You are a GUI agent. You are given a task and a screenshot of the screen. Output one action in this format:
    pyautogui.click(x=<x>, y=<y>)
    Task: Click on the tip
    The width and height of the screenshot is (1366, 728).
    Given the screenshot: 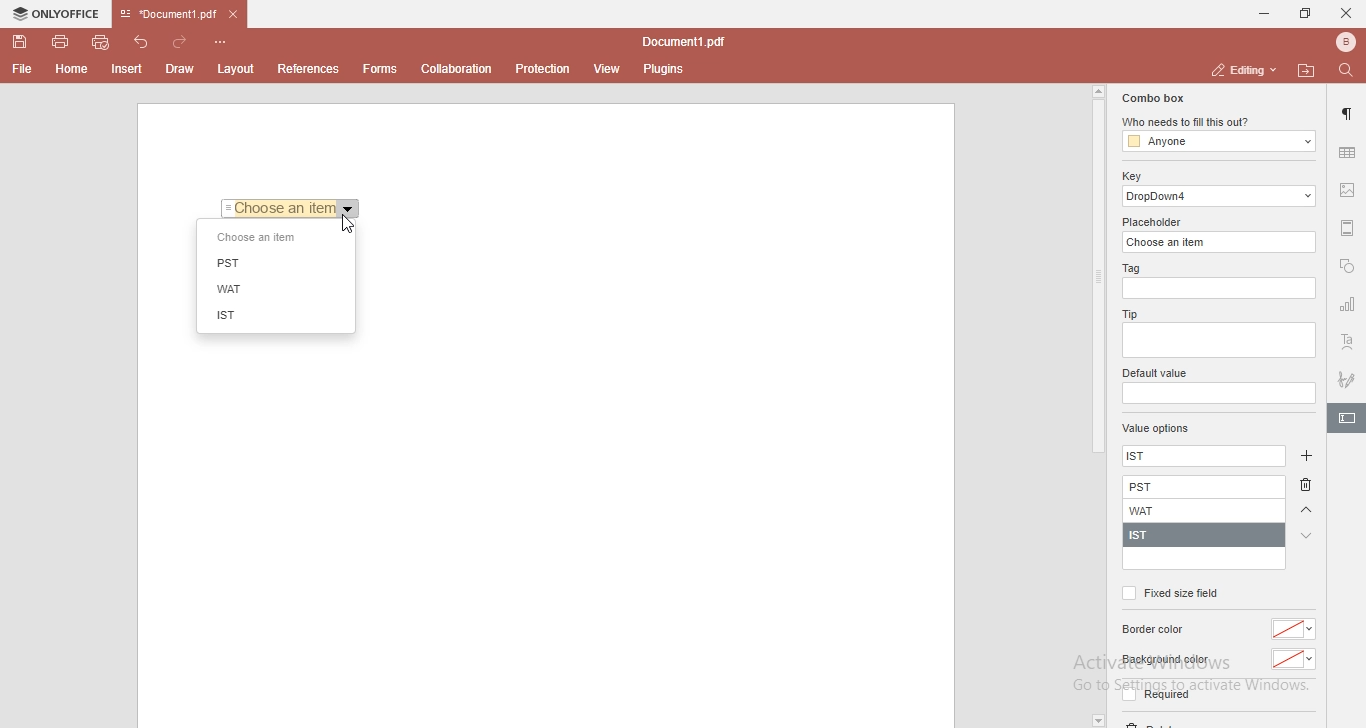 What is the action you would take?
    pyautogui.click(x=1127, y=313)
    